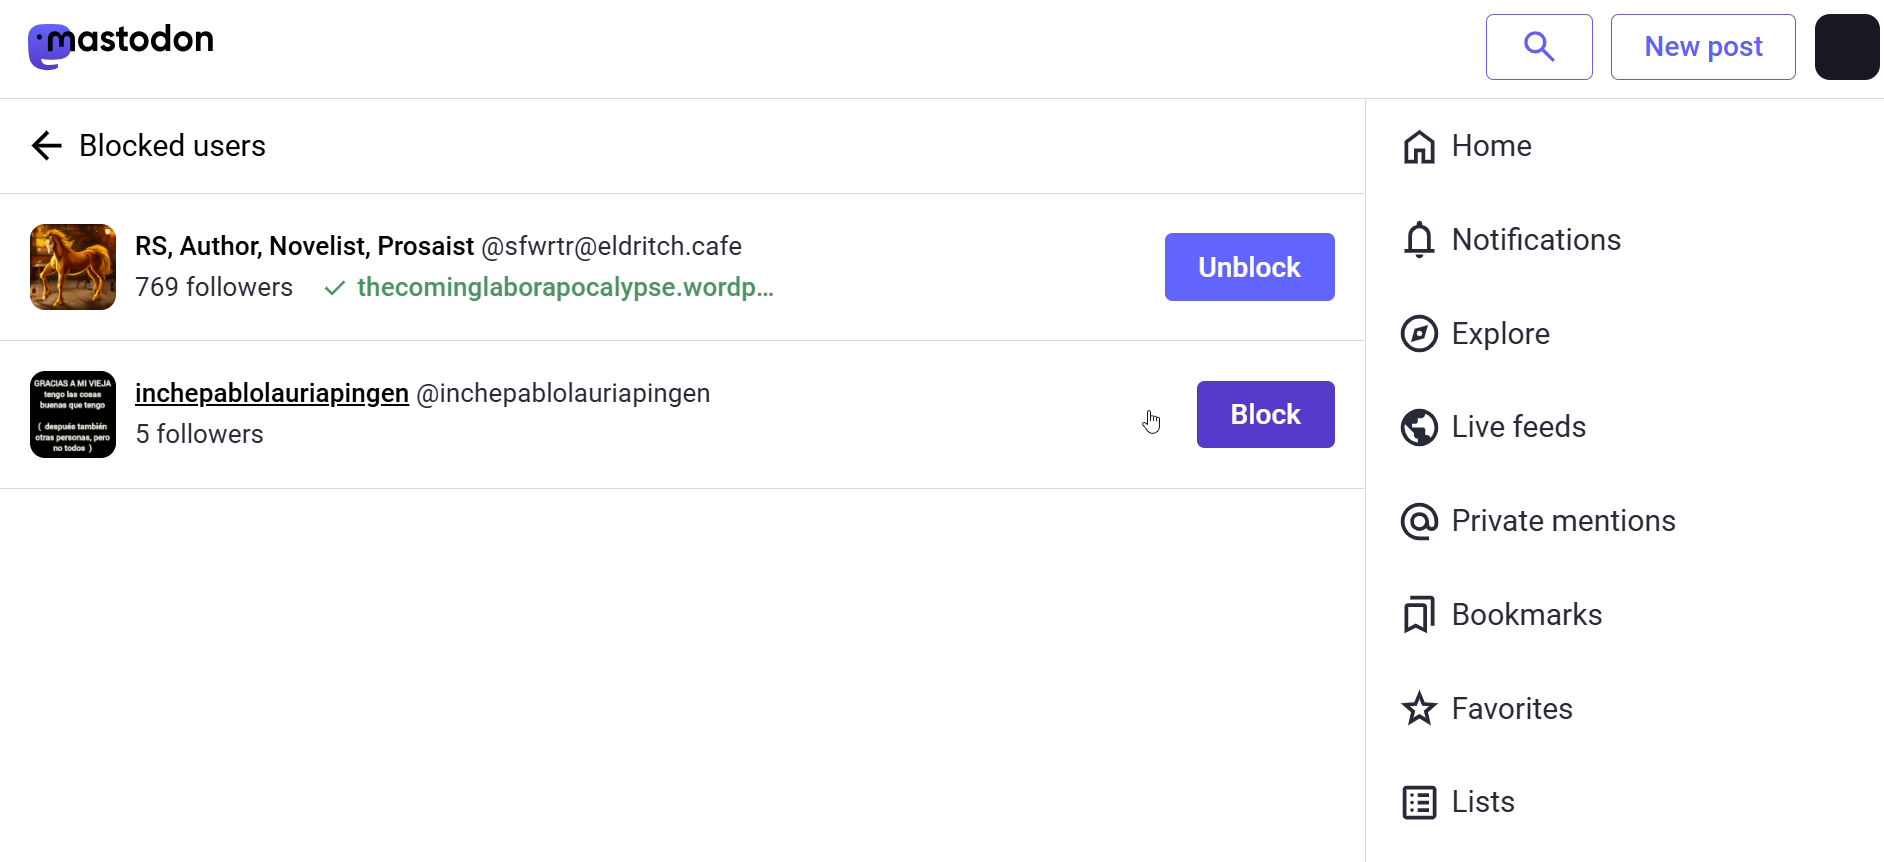  I want to click on bookmarks, so click(1502, 614).